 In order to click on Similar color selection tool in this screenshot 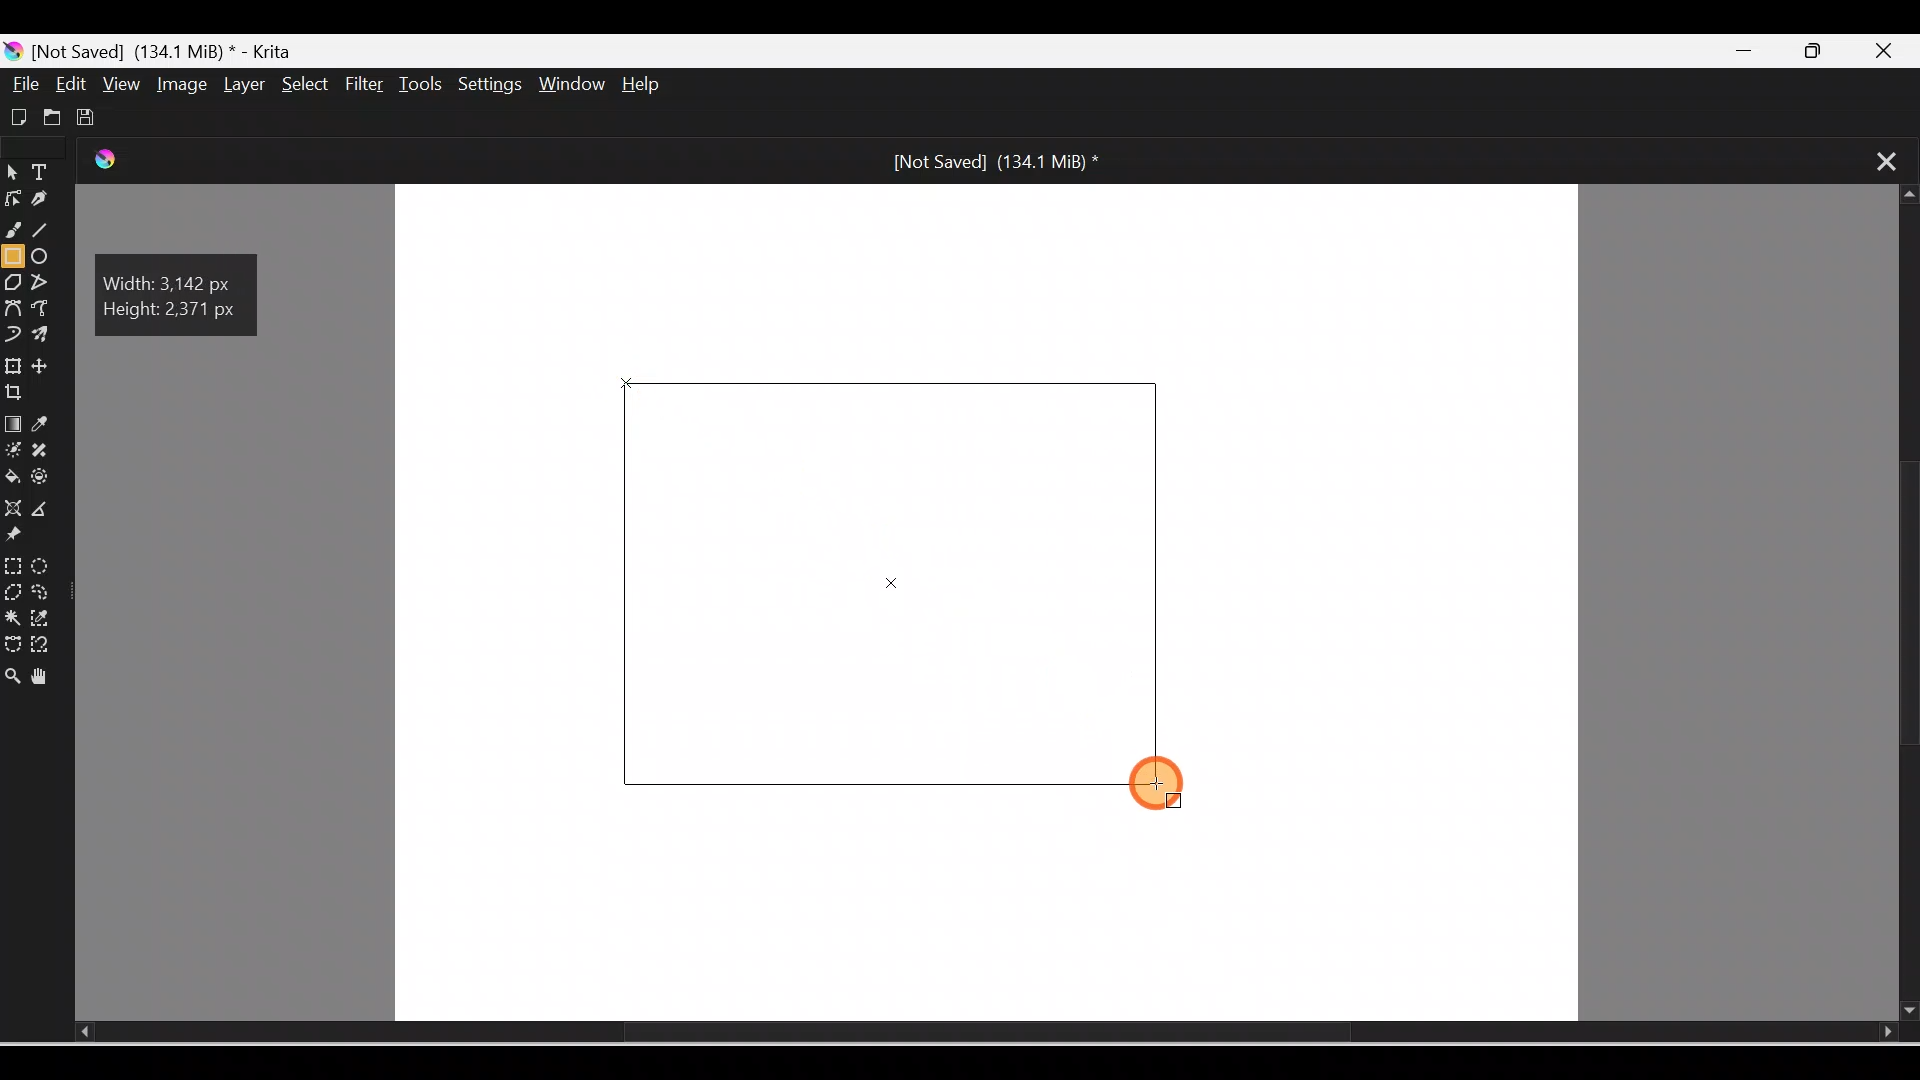, I will do `click(44, 616)`.